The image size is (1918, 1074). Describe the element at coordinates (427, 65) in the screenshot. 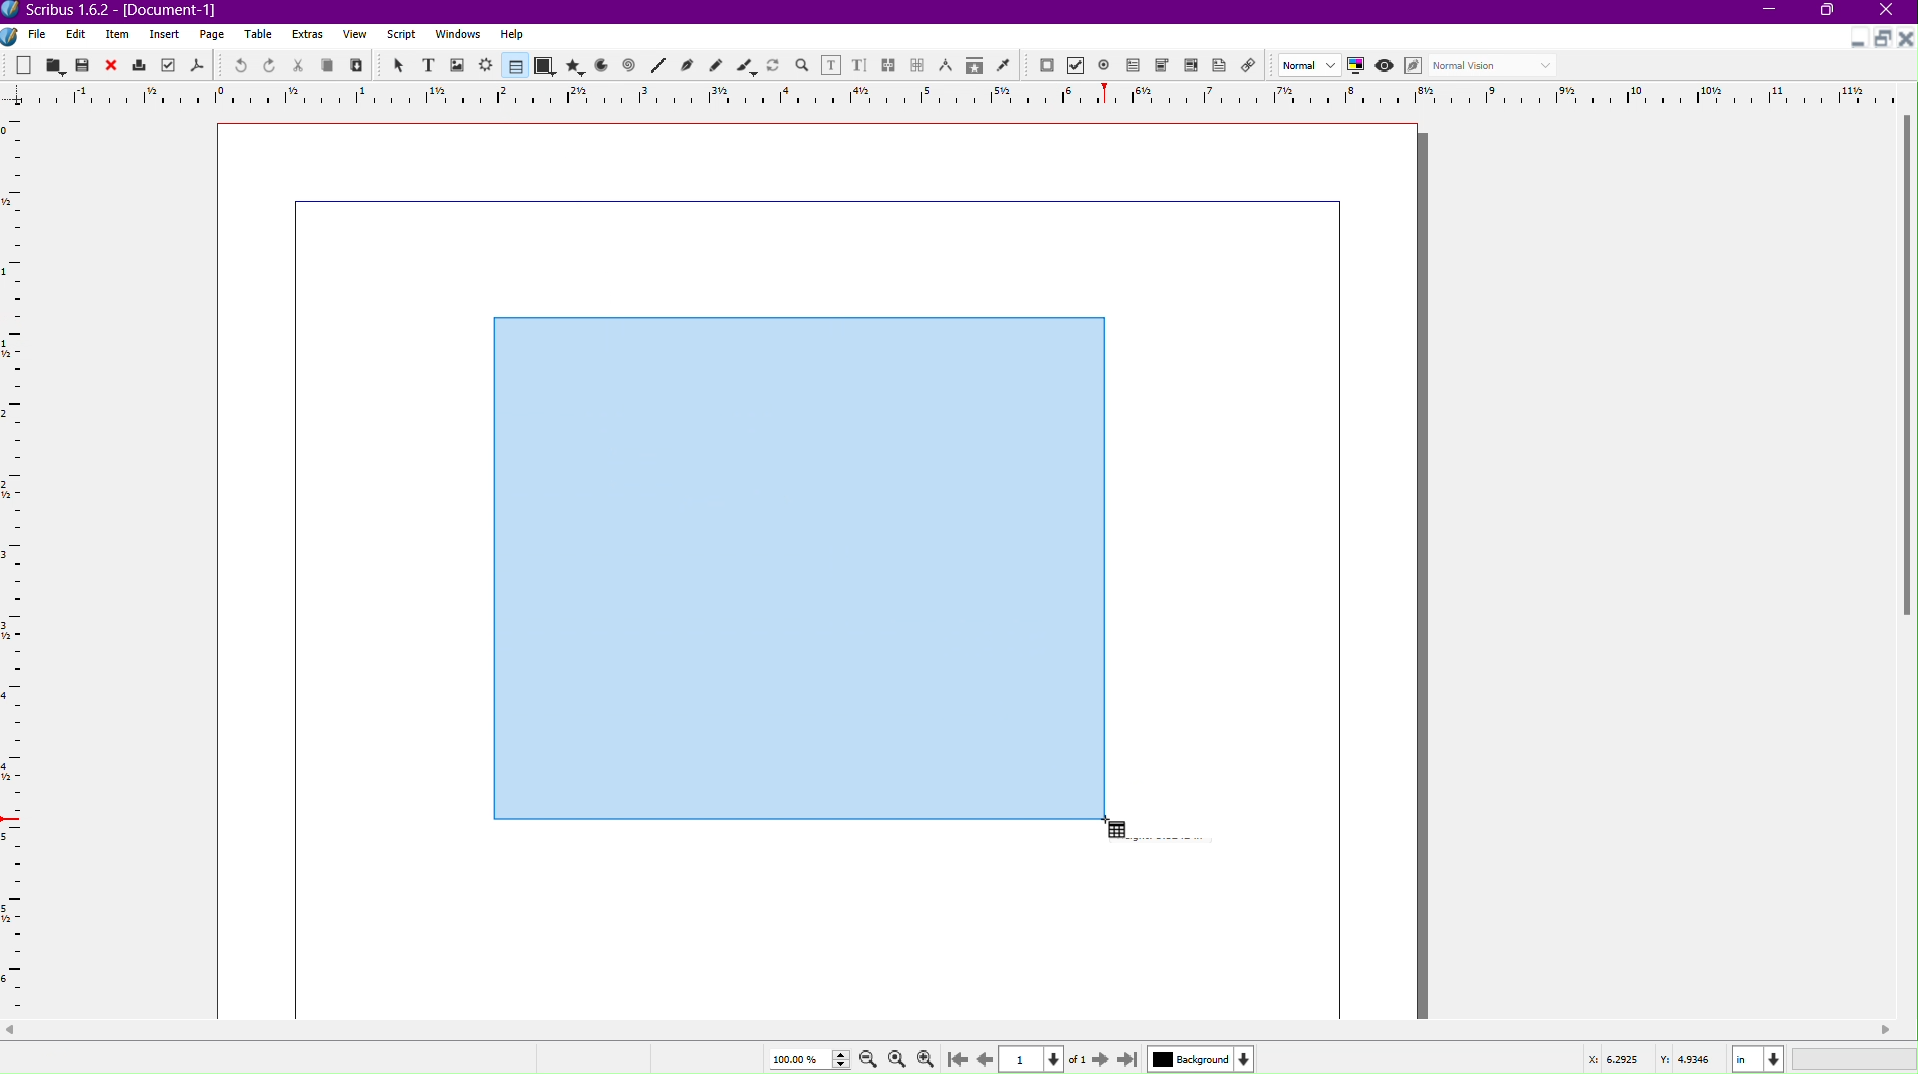

I see `Text Frame` at that location.